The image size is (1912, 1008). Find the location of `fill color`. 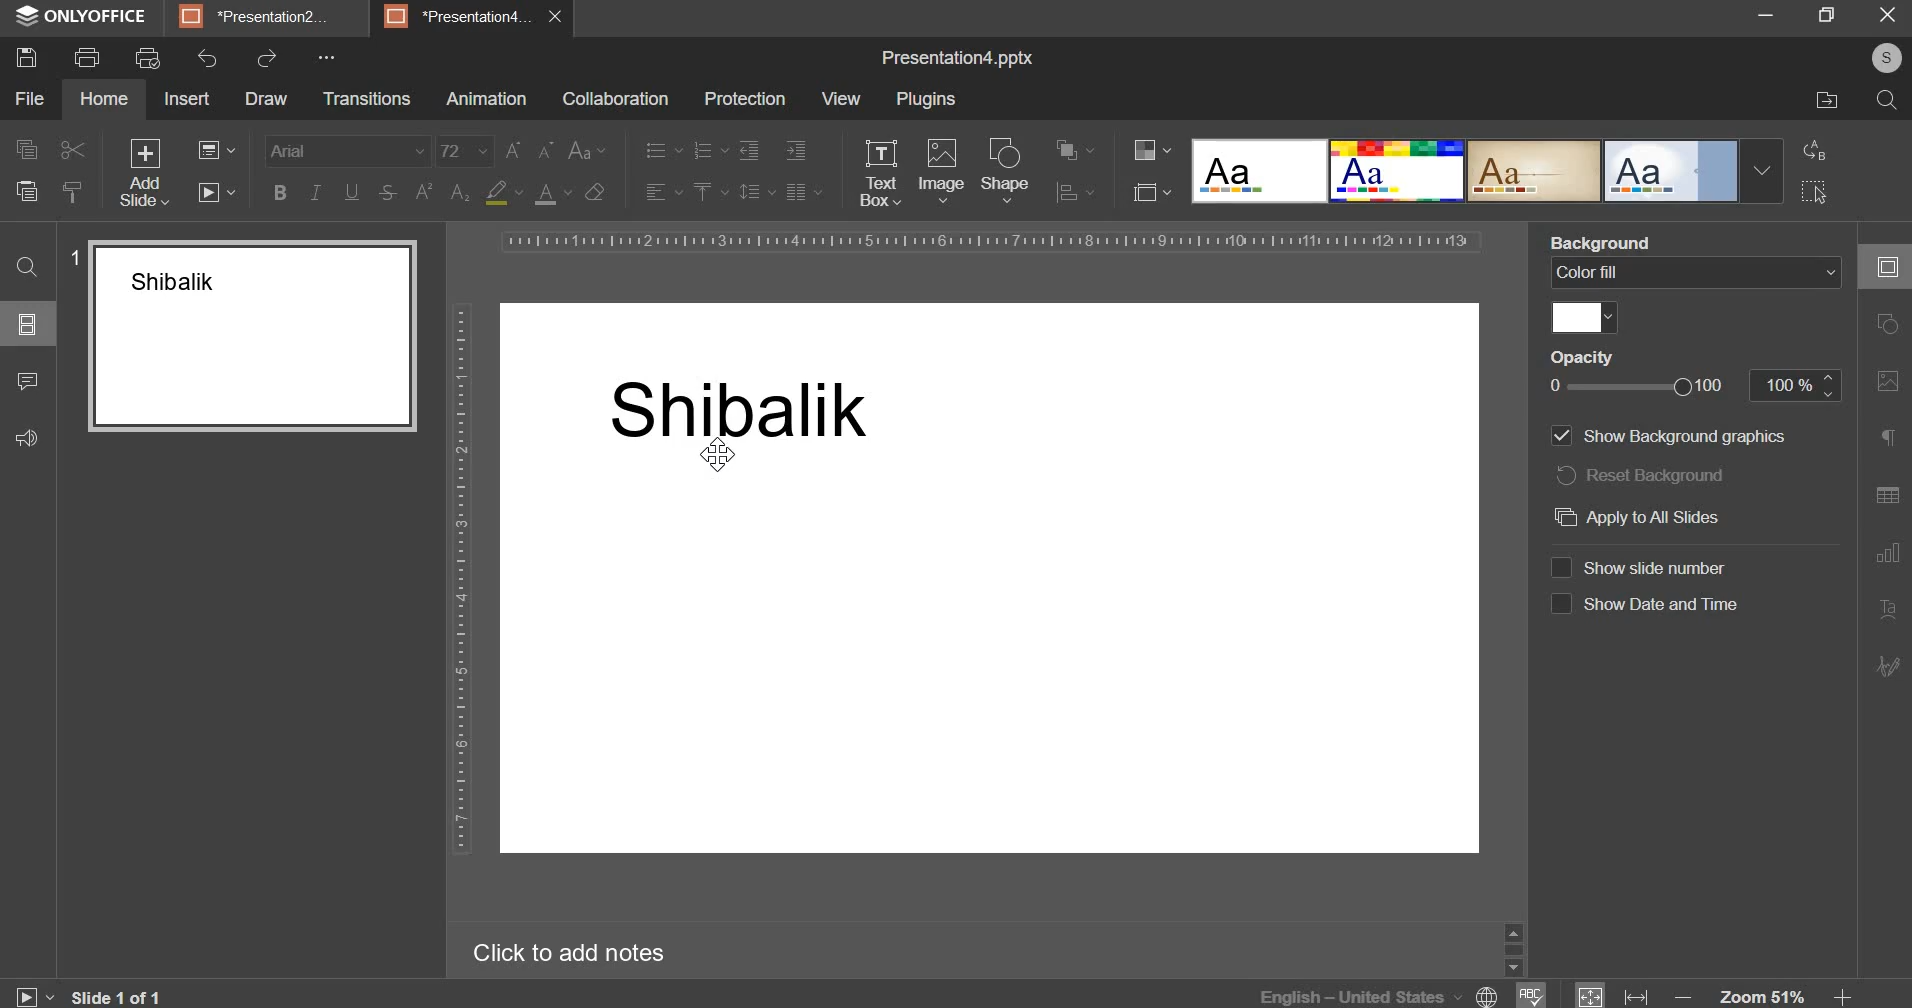

fill color is located at coordinates (1581, 319).